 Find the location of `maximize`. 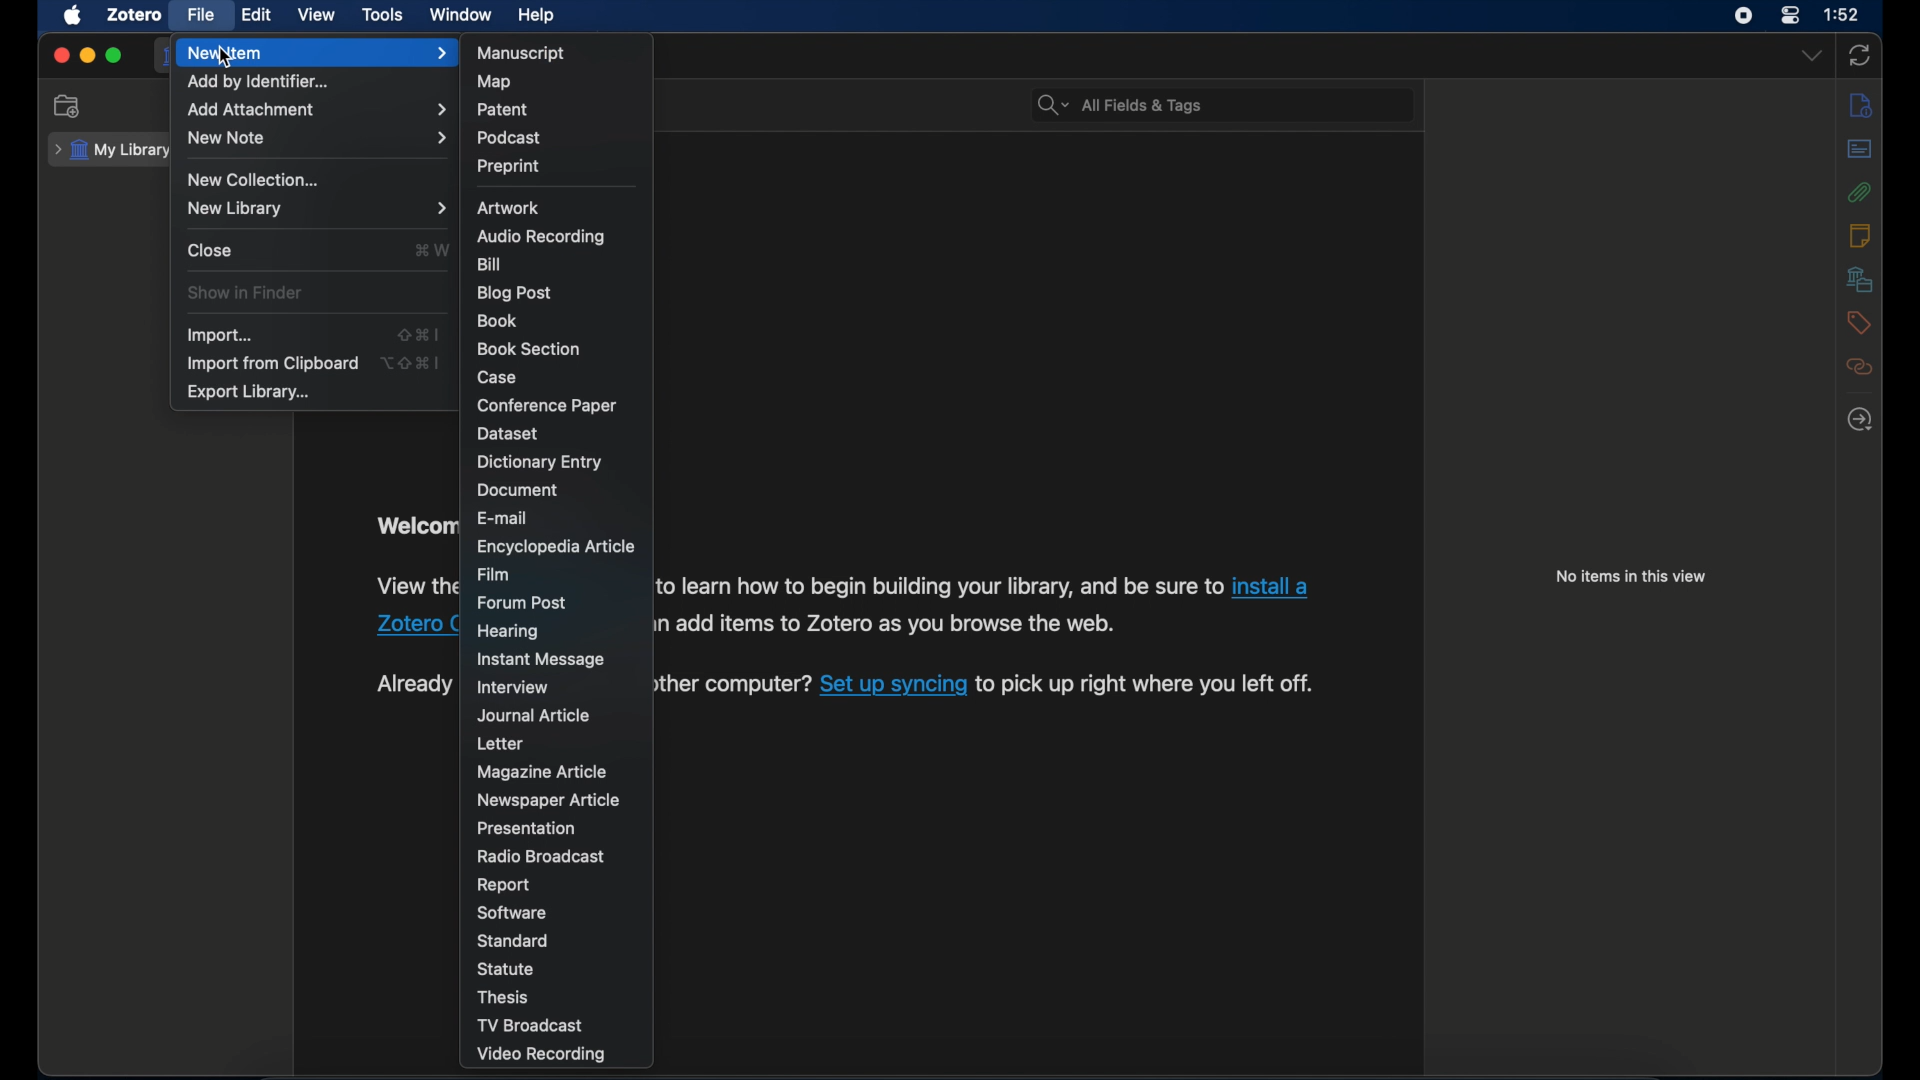

maximize is located at coordinates (114, 55).